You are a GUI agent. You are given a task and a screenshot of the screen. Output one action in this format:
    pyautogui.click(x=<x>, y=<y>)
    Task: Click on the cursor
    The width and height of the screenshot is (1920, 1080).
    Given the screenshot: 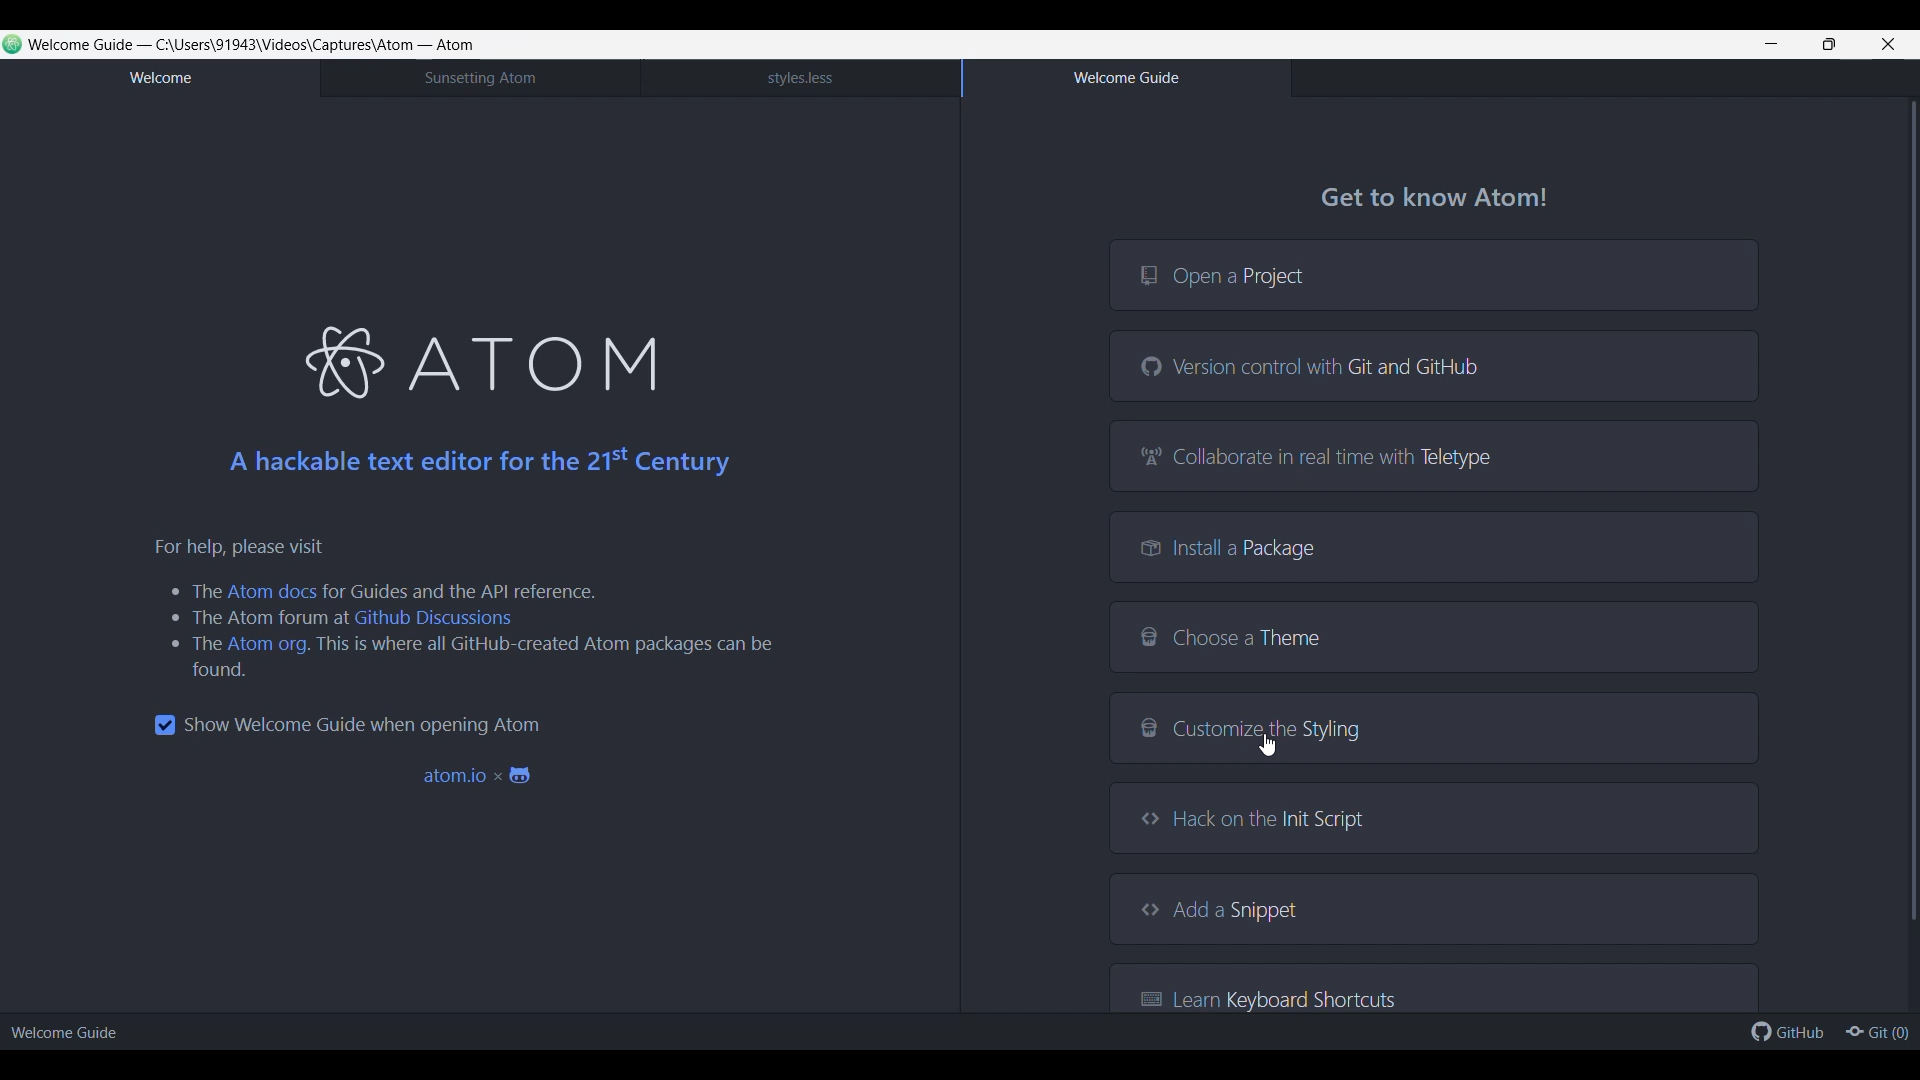 What is the action you would take?
    pyautogui.click(x=1270, y=748)
    